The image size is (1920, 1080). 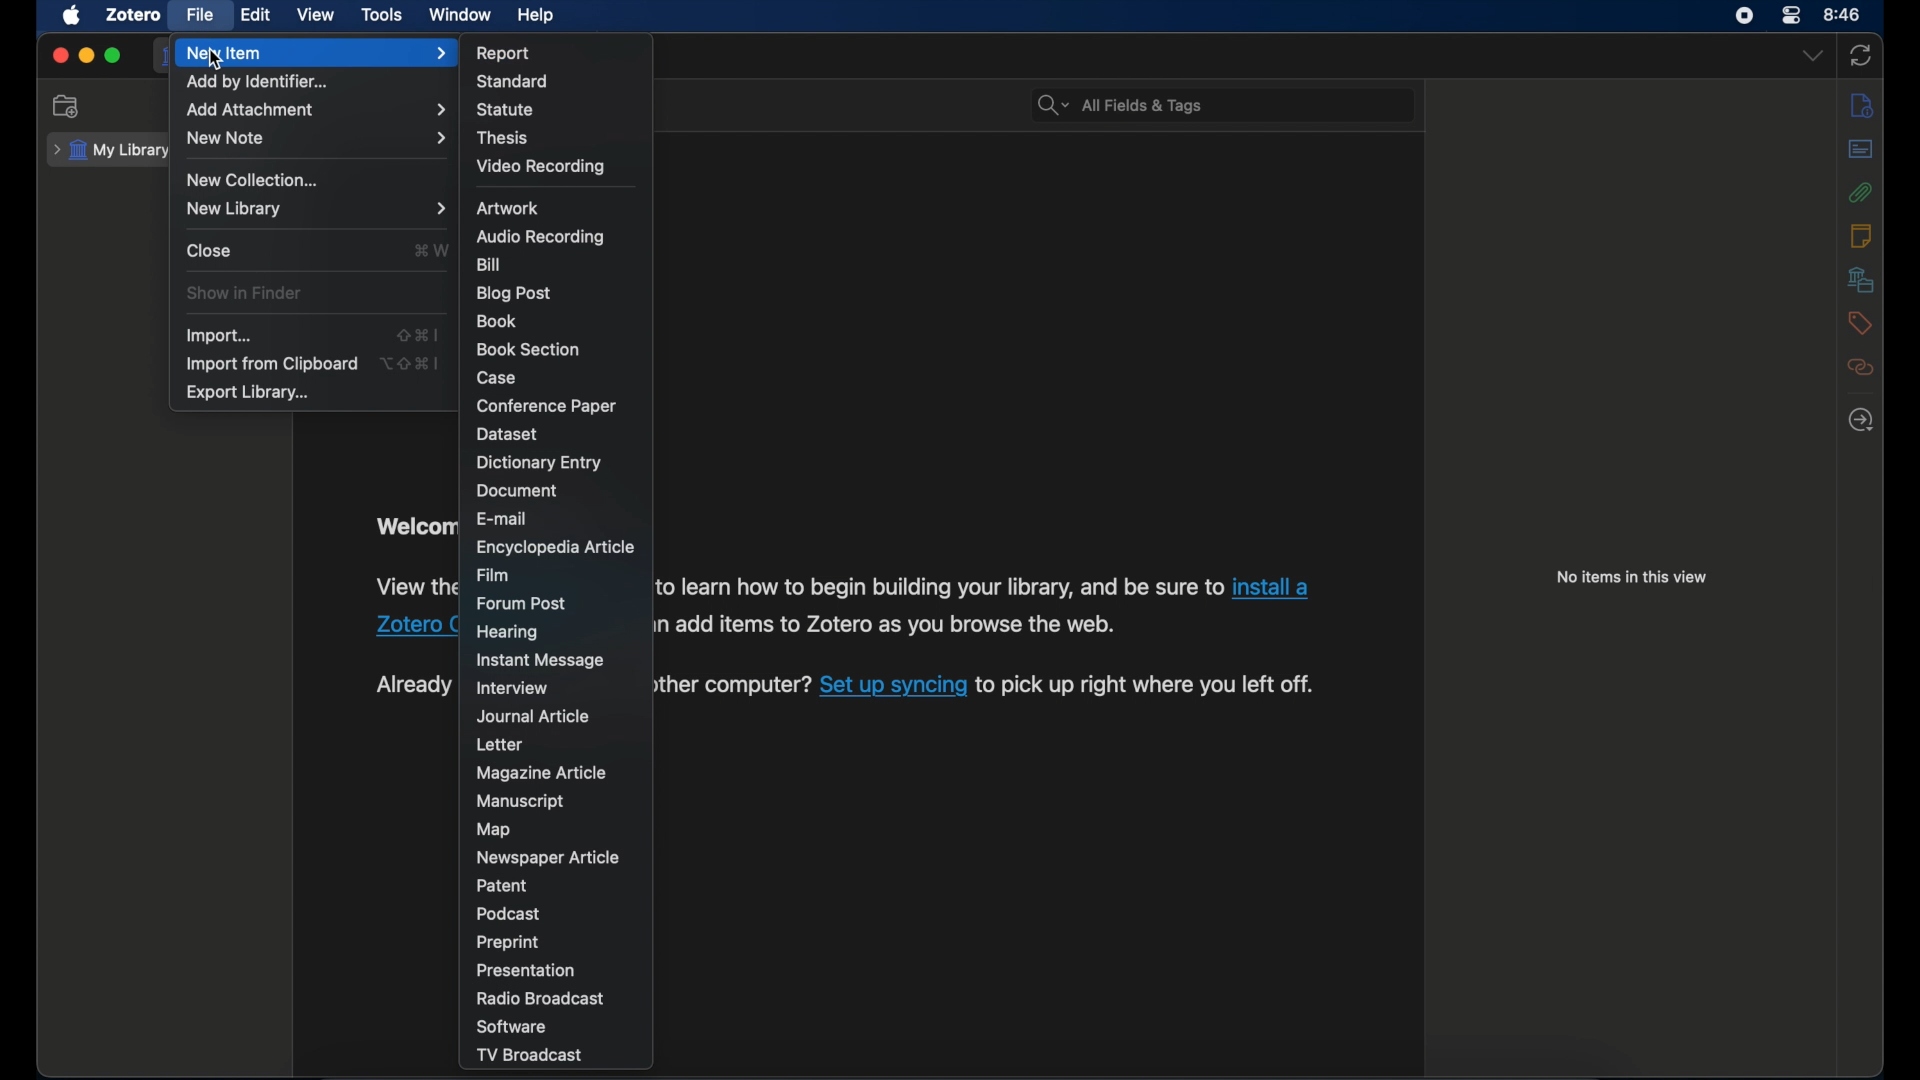 What do you see at coordinates (317, 109) in the screenshot?
I see `add attachment` at bounding box center [317, 109].